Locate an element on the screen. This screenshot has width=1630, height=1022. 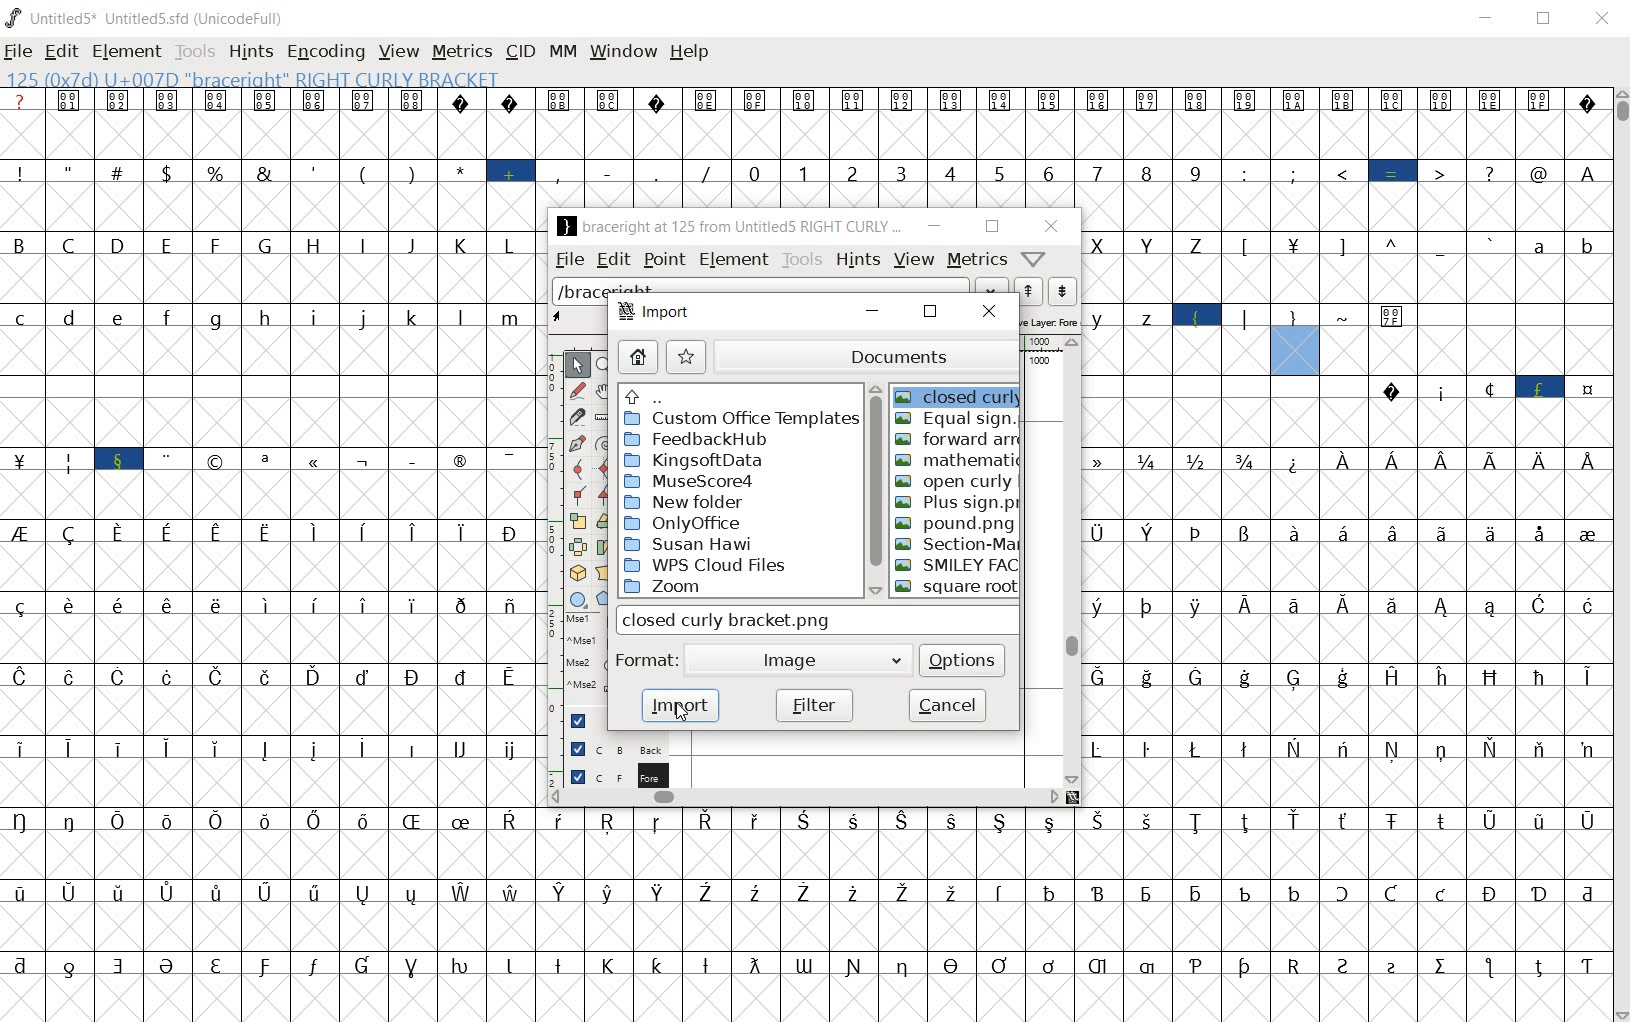
Rotate the selection is located at coordinates (604, 547).